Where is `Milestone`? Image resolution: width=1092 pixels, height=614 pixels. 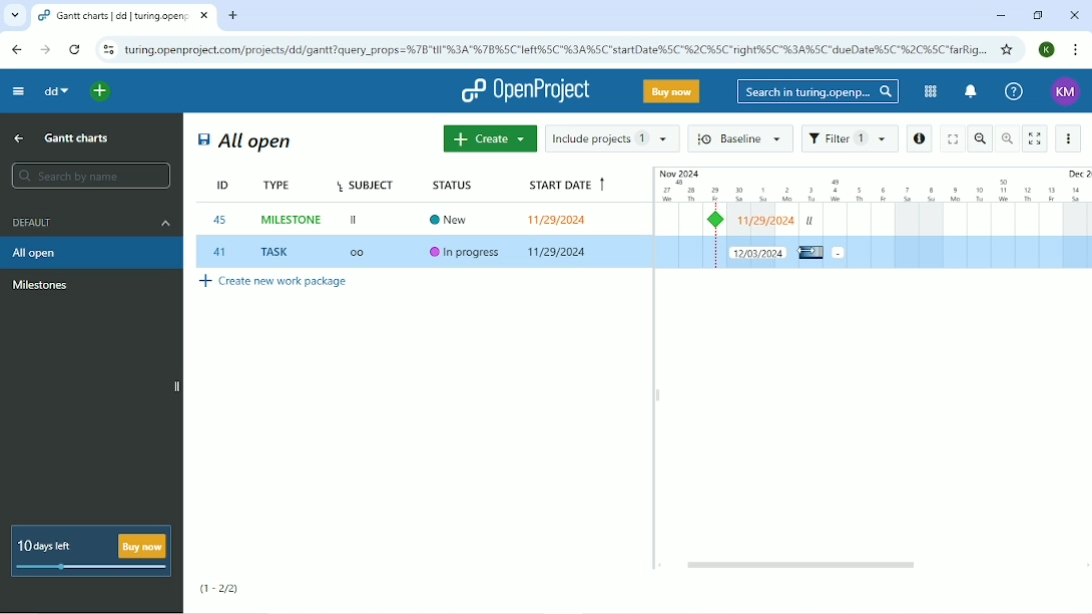
Milestone is located at coordinates (719, 220).